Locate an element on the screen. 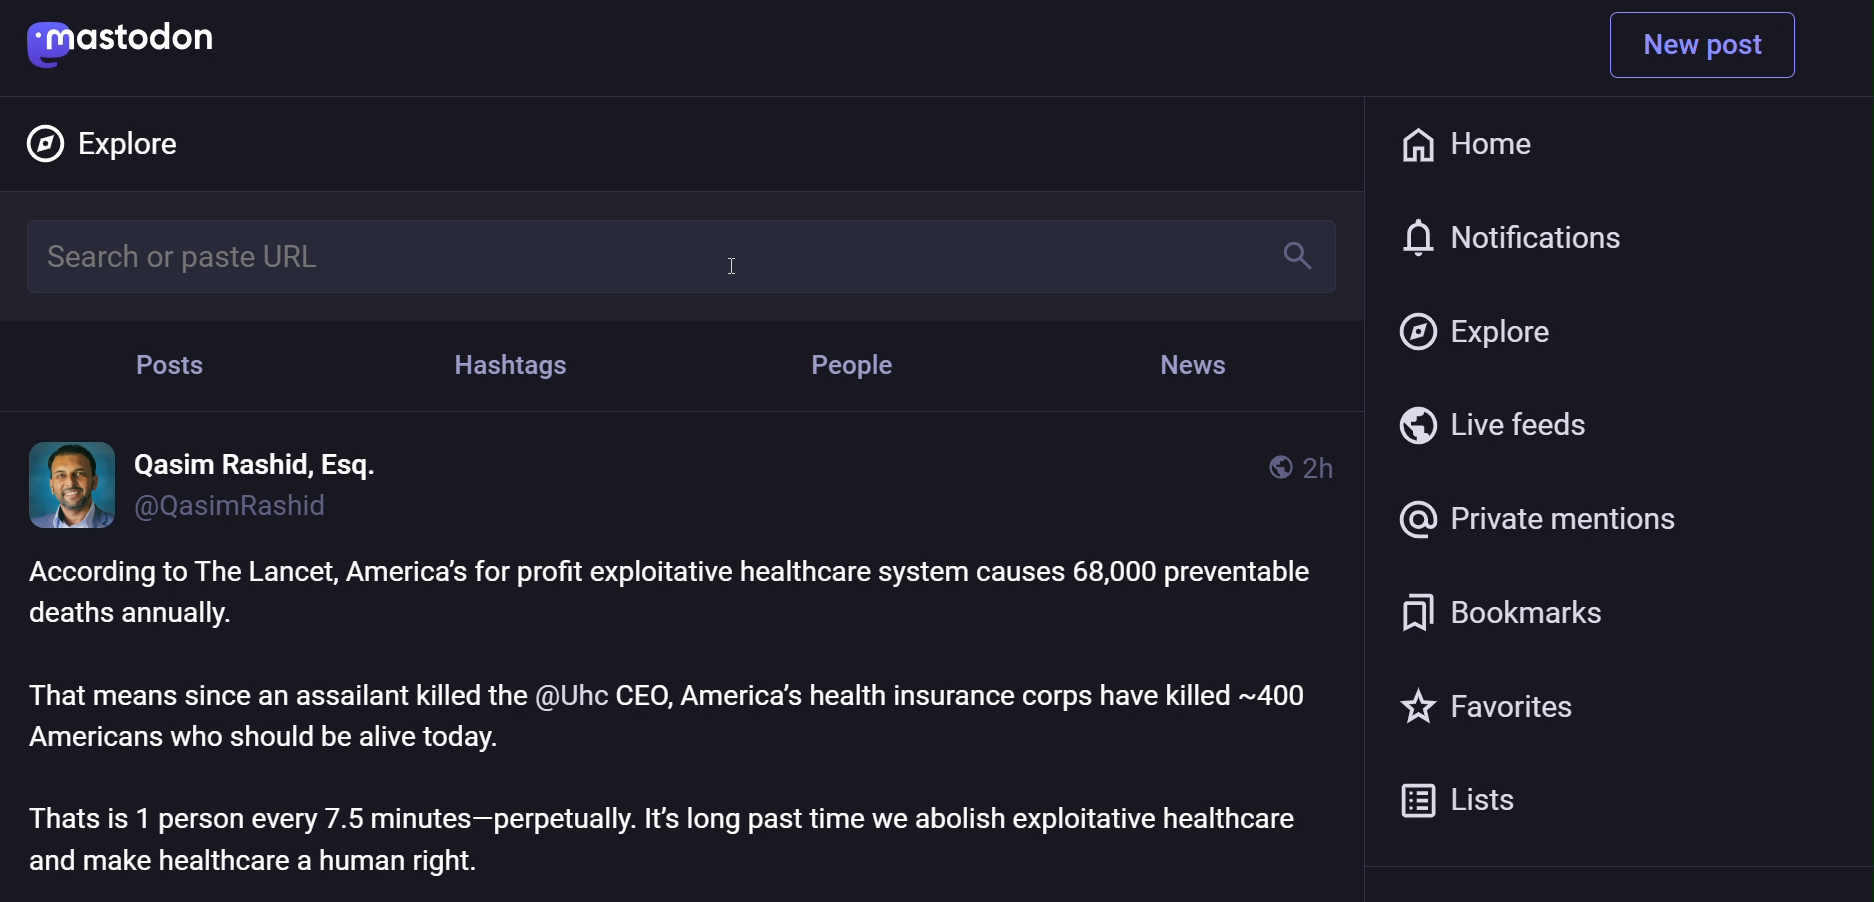 Image resolution: width=1874 pixels, height=902 pixels. favorite is located at coordinates (1479, 709).